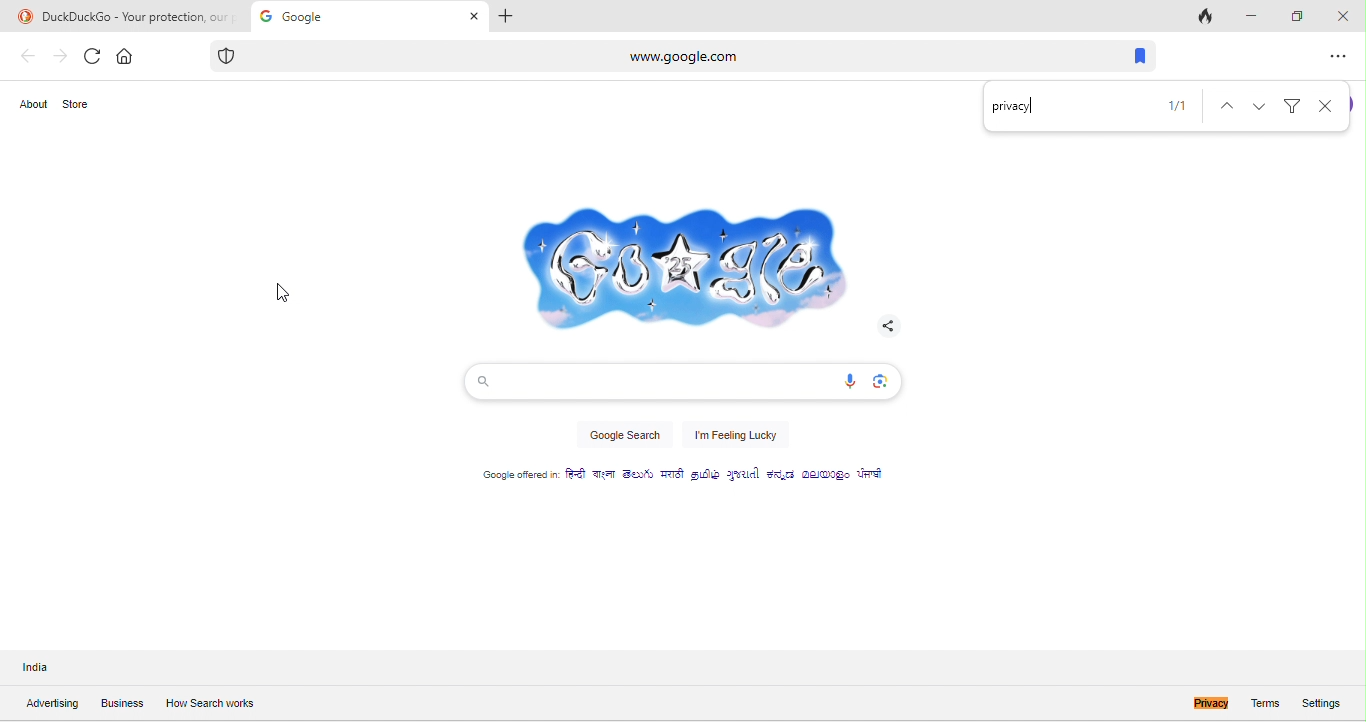 This screenshot has height=722, width=1366. Describe the element at coordinates (623, 439) in the screenshot. I see `google search` at that location.